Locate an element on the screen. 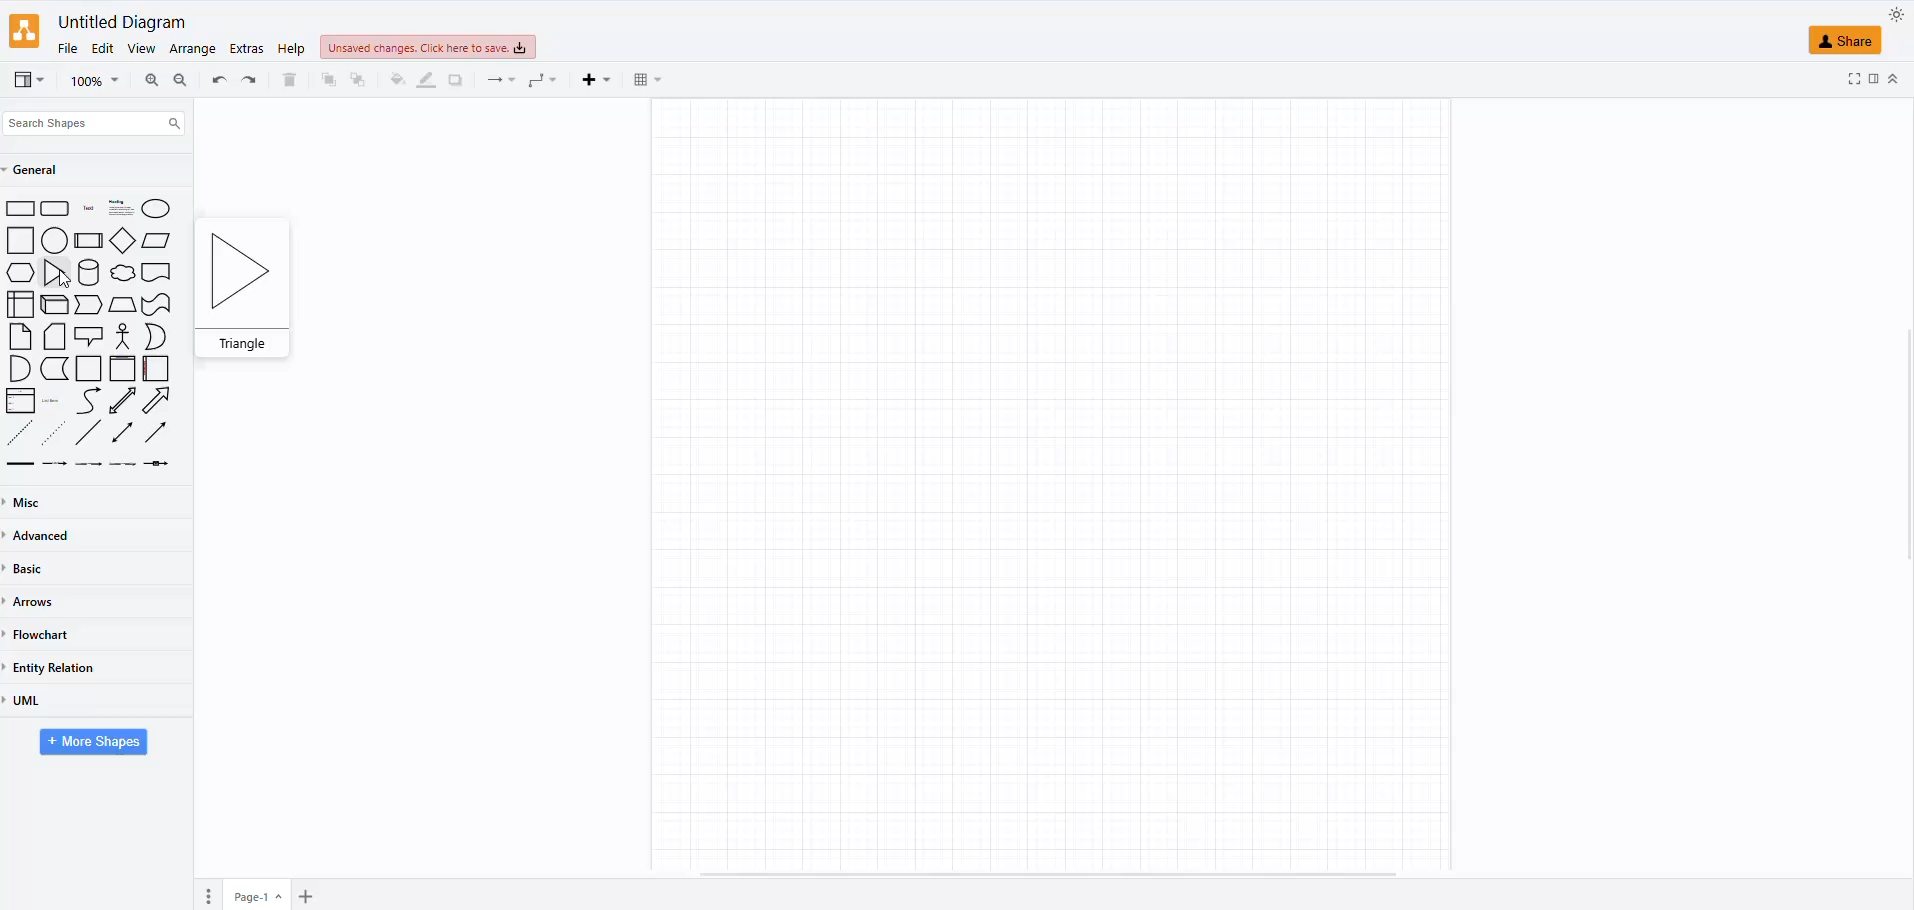 The height and width of the screenshot is (910, 1914). Curved Page is located at coordinates (55, 369).